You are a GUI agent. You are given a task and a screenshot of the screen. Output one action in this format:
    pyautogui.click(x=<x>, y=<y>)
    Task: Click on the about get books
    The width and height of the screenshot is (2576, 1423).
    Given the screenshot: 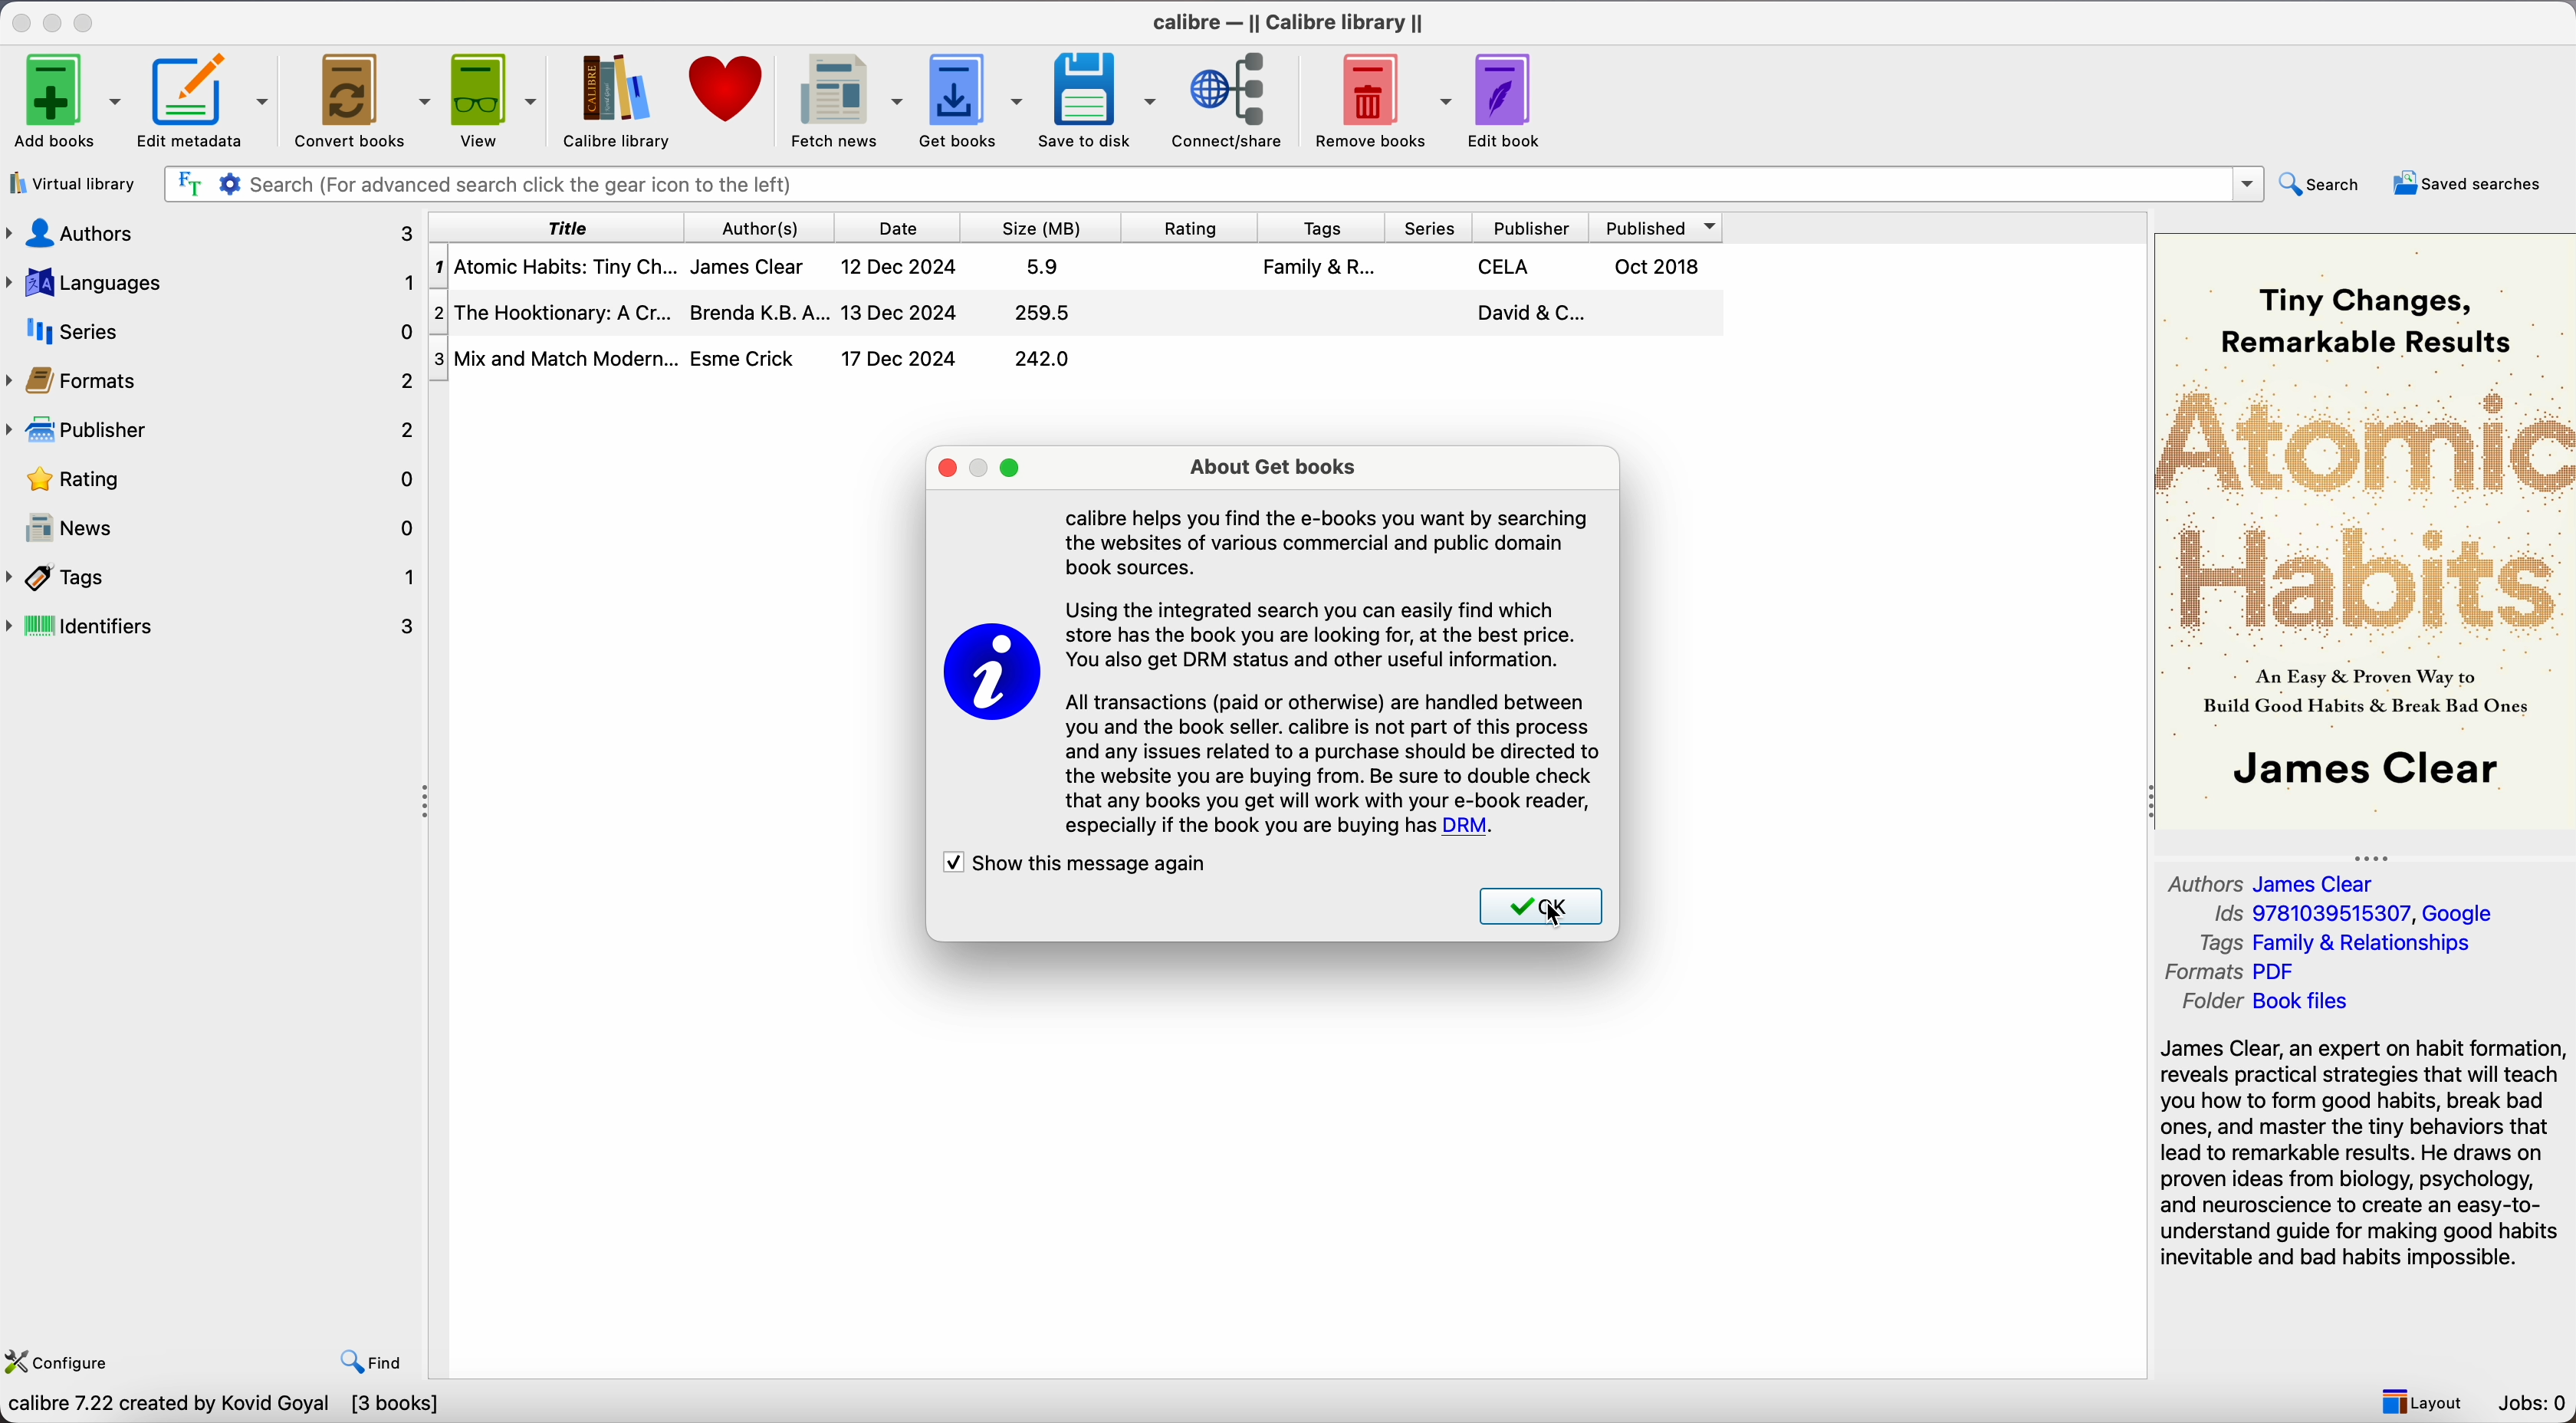 What is the action you would take?
    pyautogui.click(x=1272, y=468)
    